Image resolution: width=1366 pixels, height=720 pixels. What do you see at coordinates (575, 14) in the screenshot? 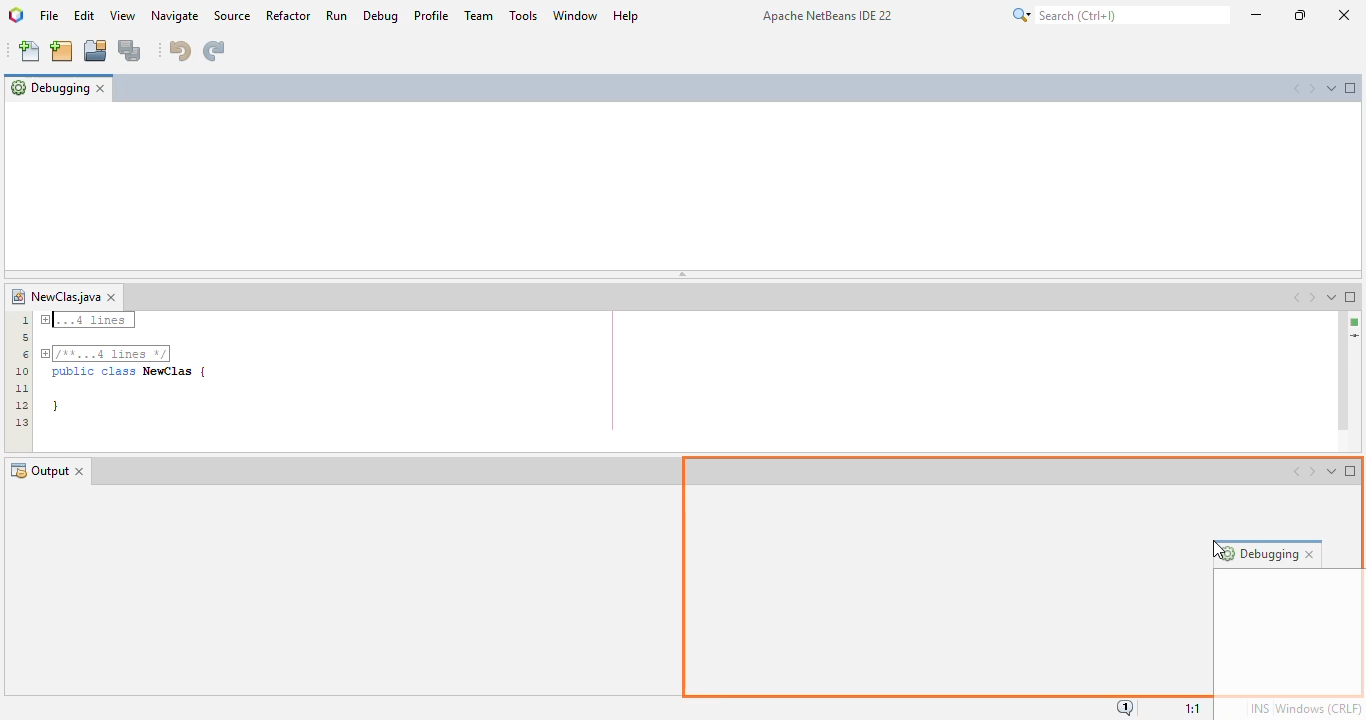
I see `window` at bounding box center [575, 14].